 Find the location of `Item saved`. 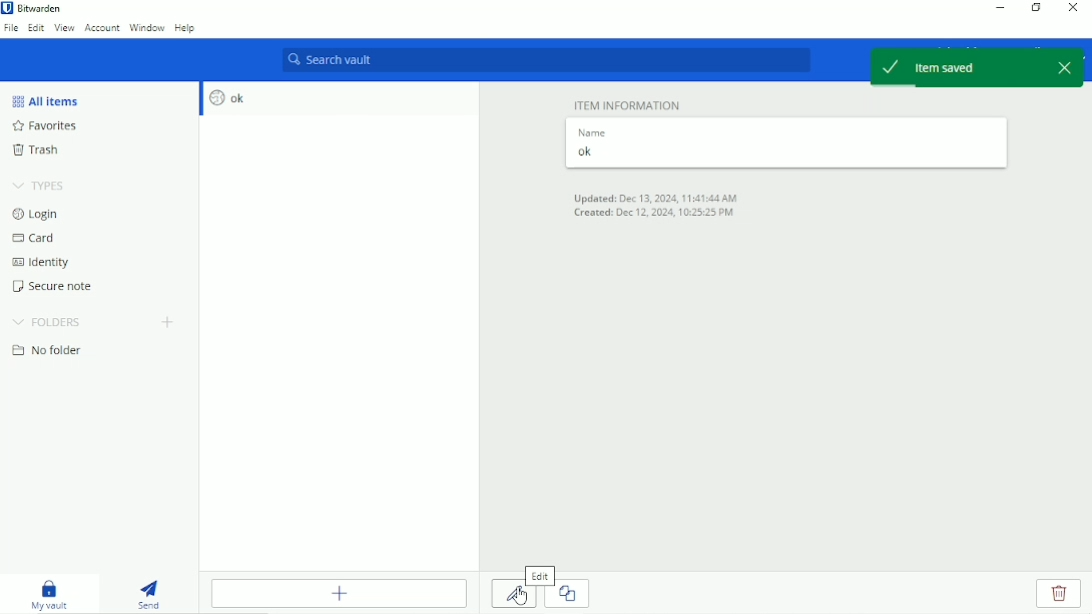

Item saved is located at coordinates (958, 67).